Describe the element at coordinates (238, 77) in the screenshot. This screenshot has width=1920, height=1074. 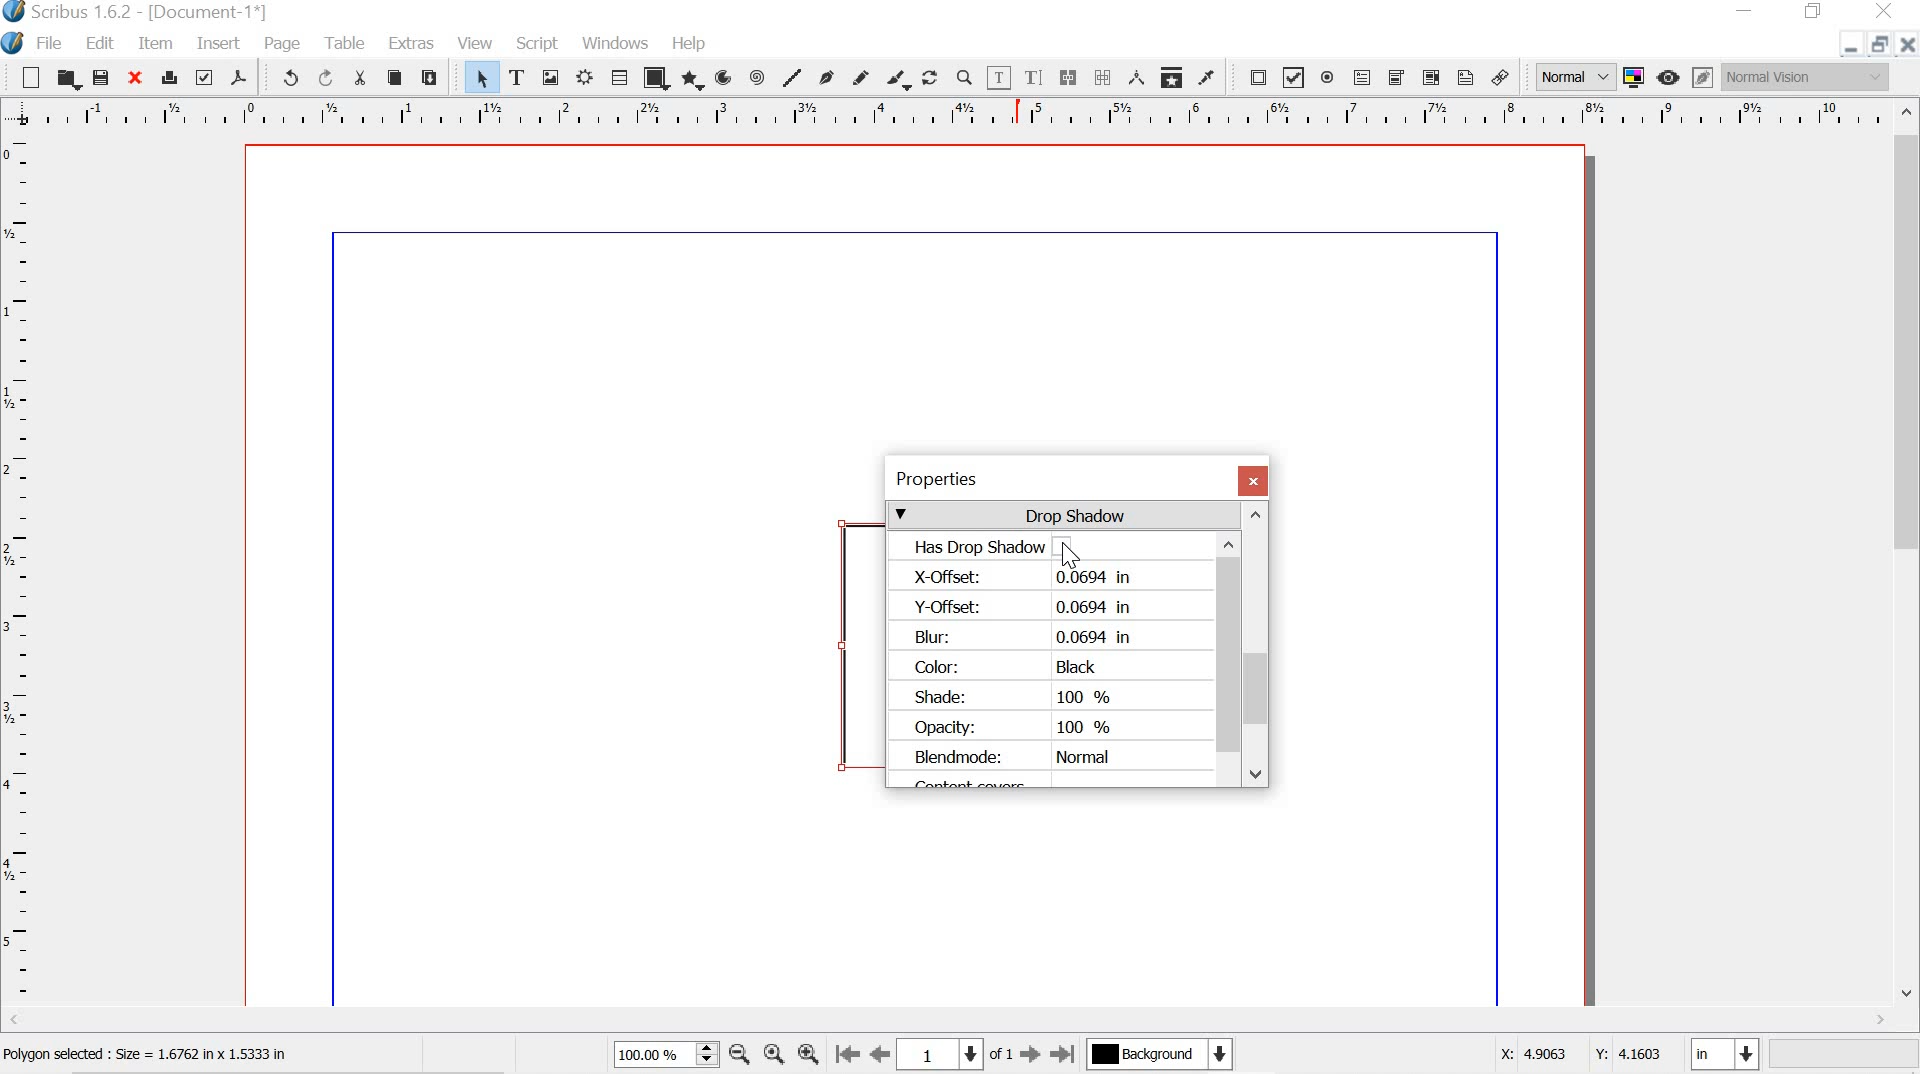
I see `save as pdf` at that location.